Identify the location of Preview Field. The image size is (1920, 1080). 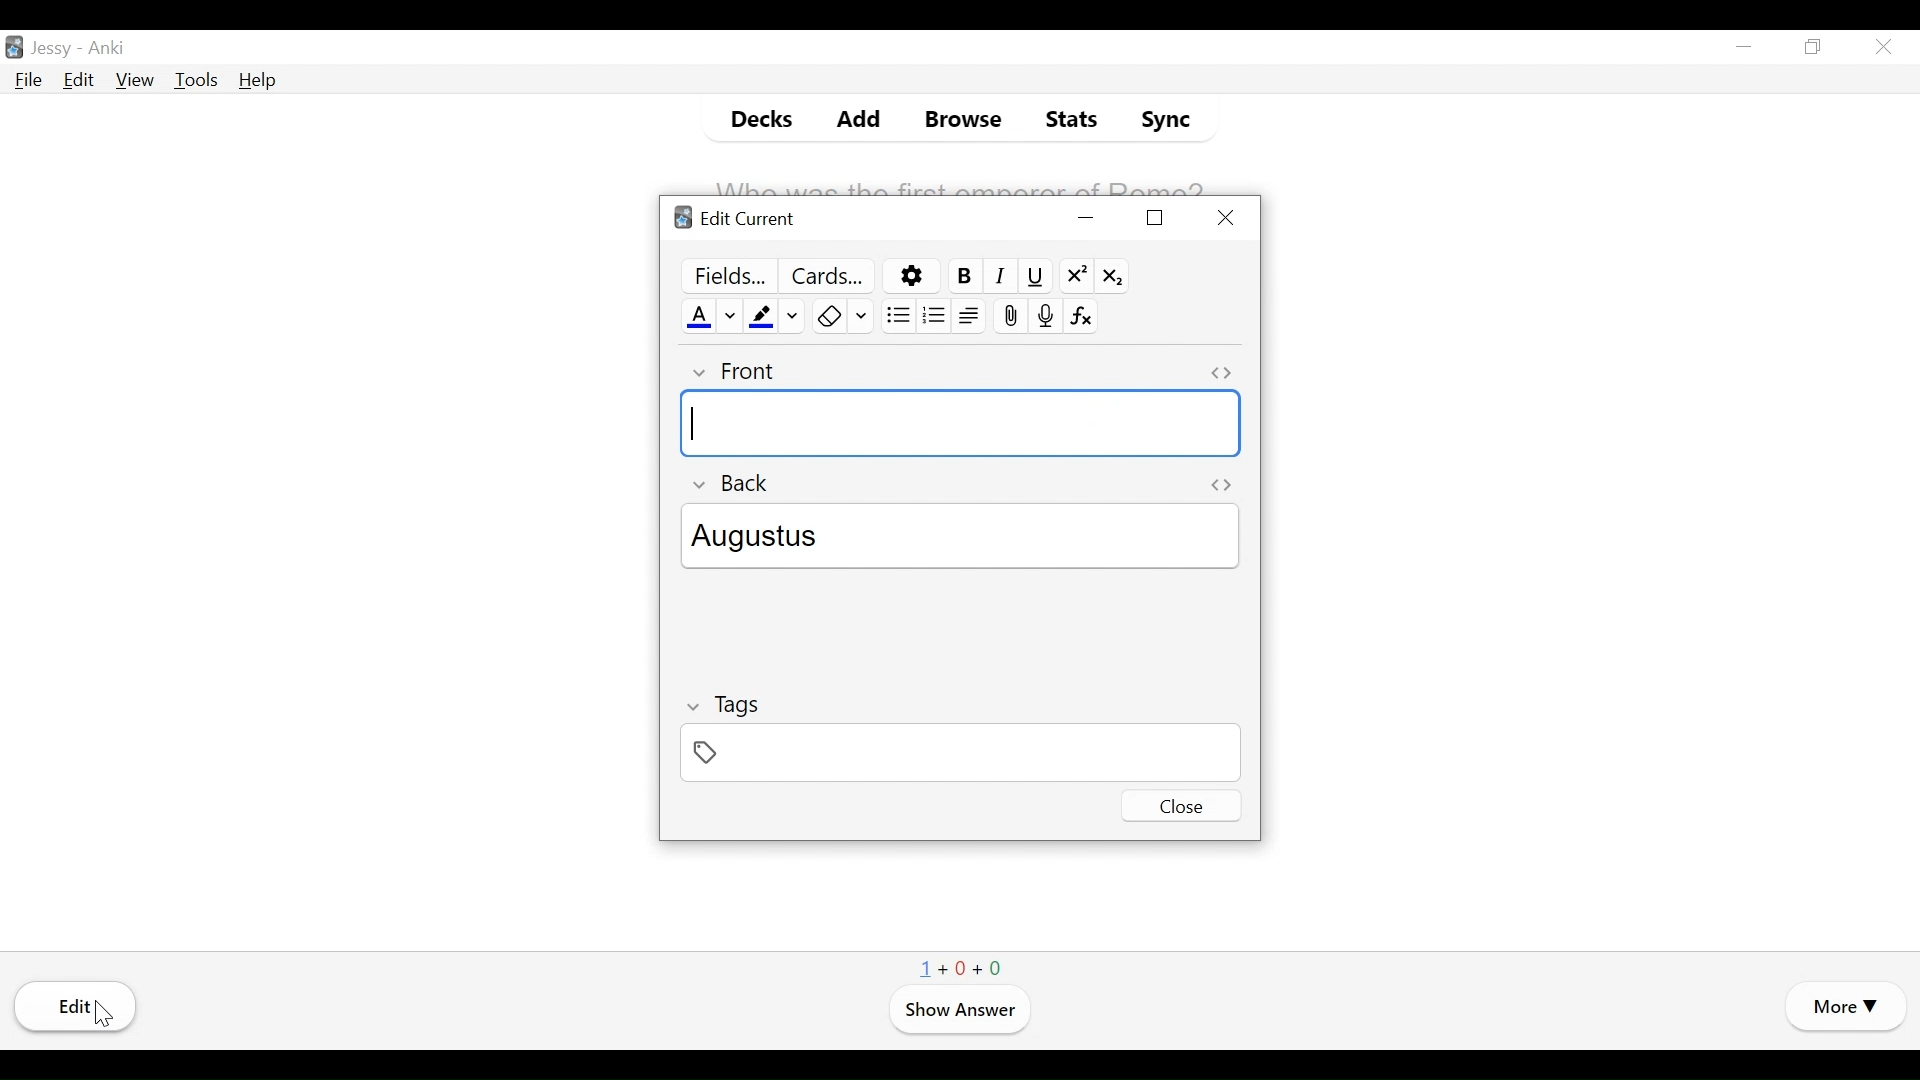
(724, 274).